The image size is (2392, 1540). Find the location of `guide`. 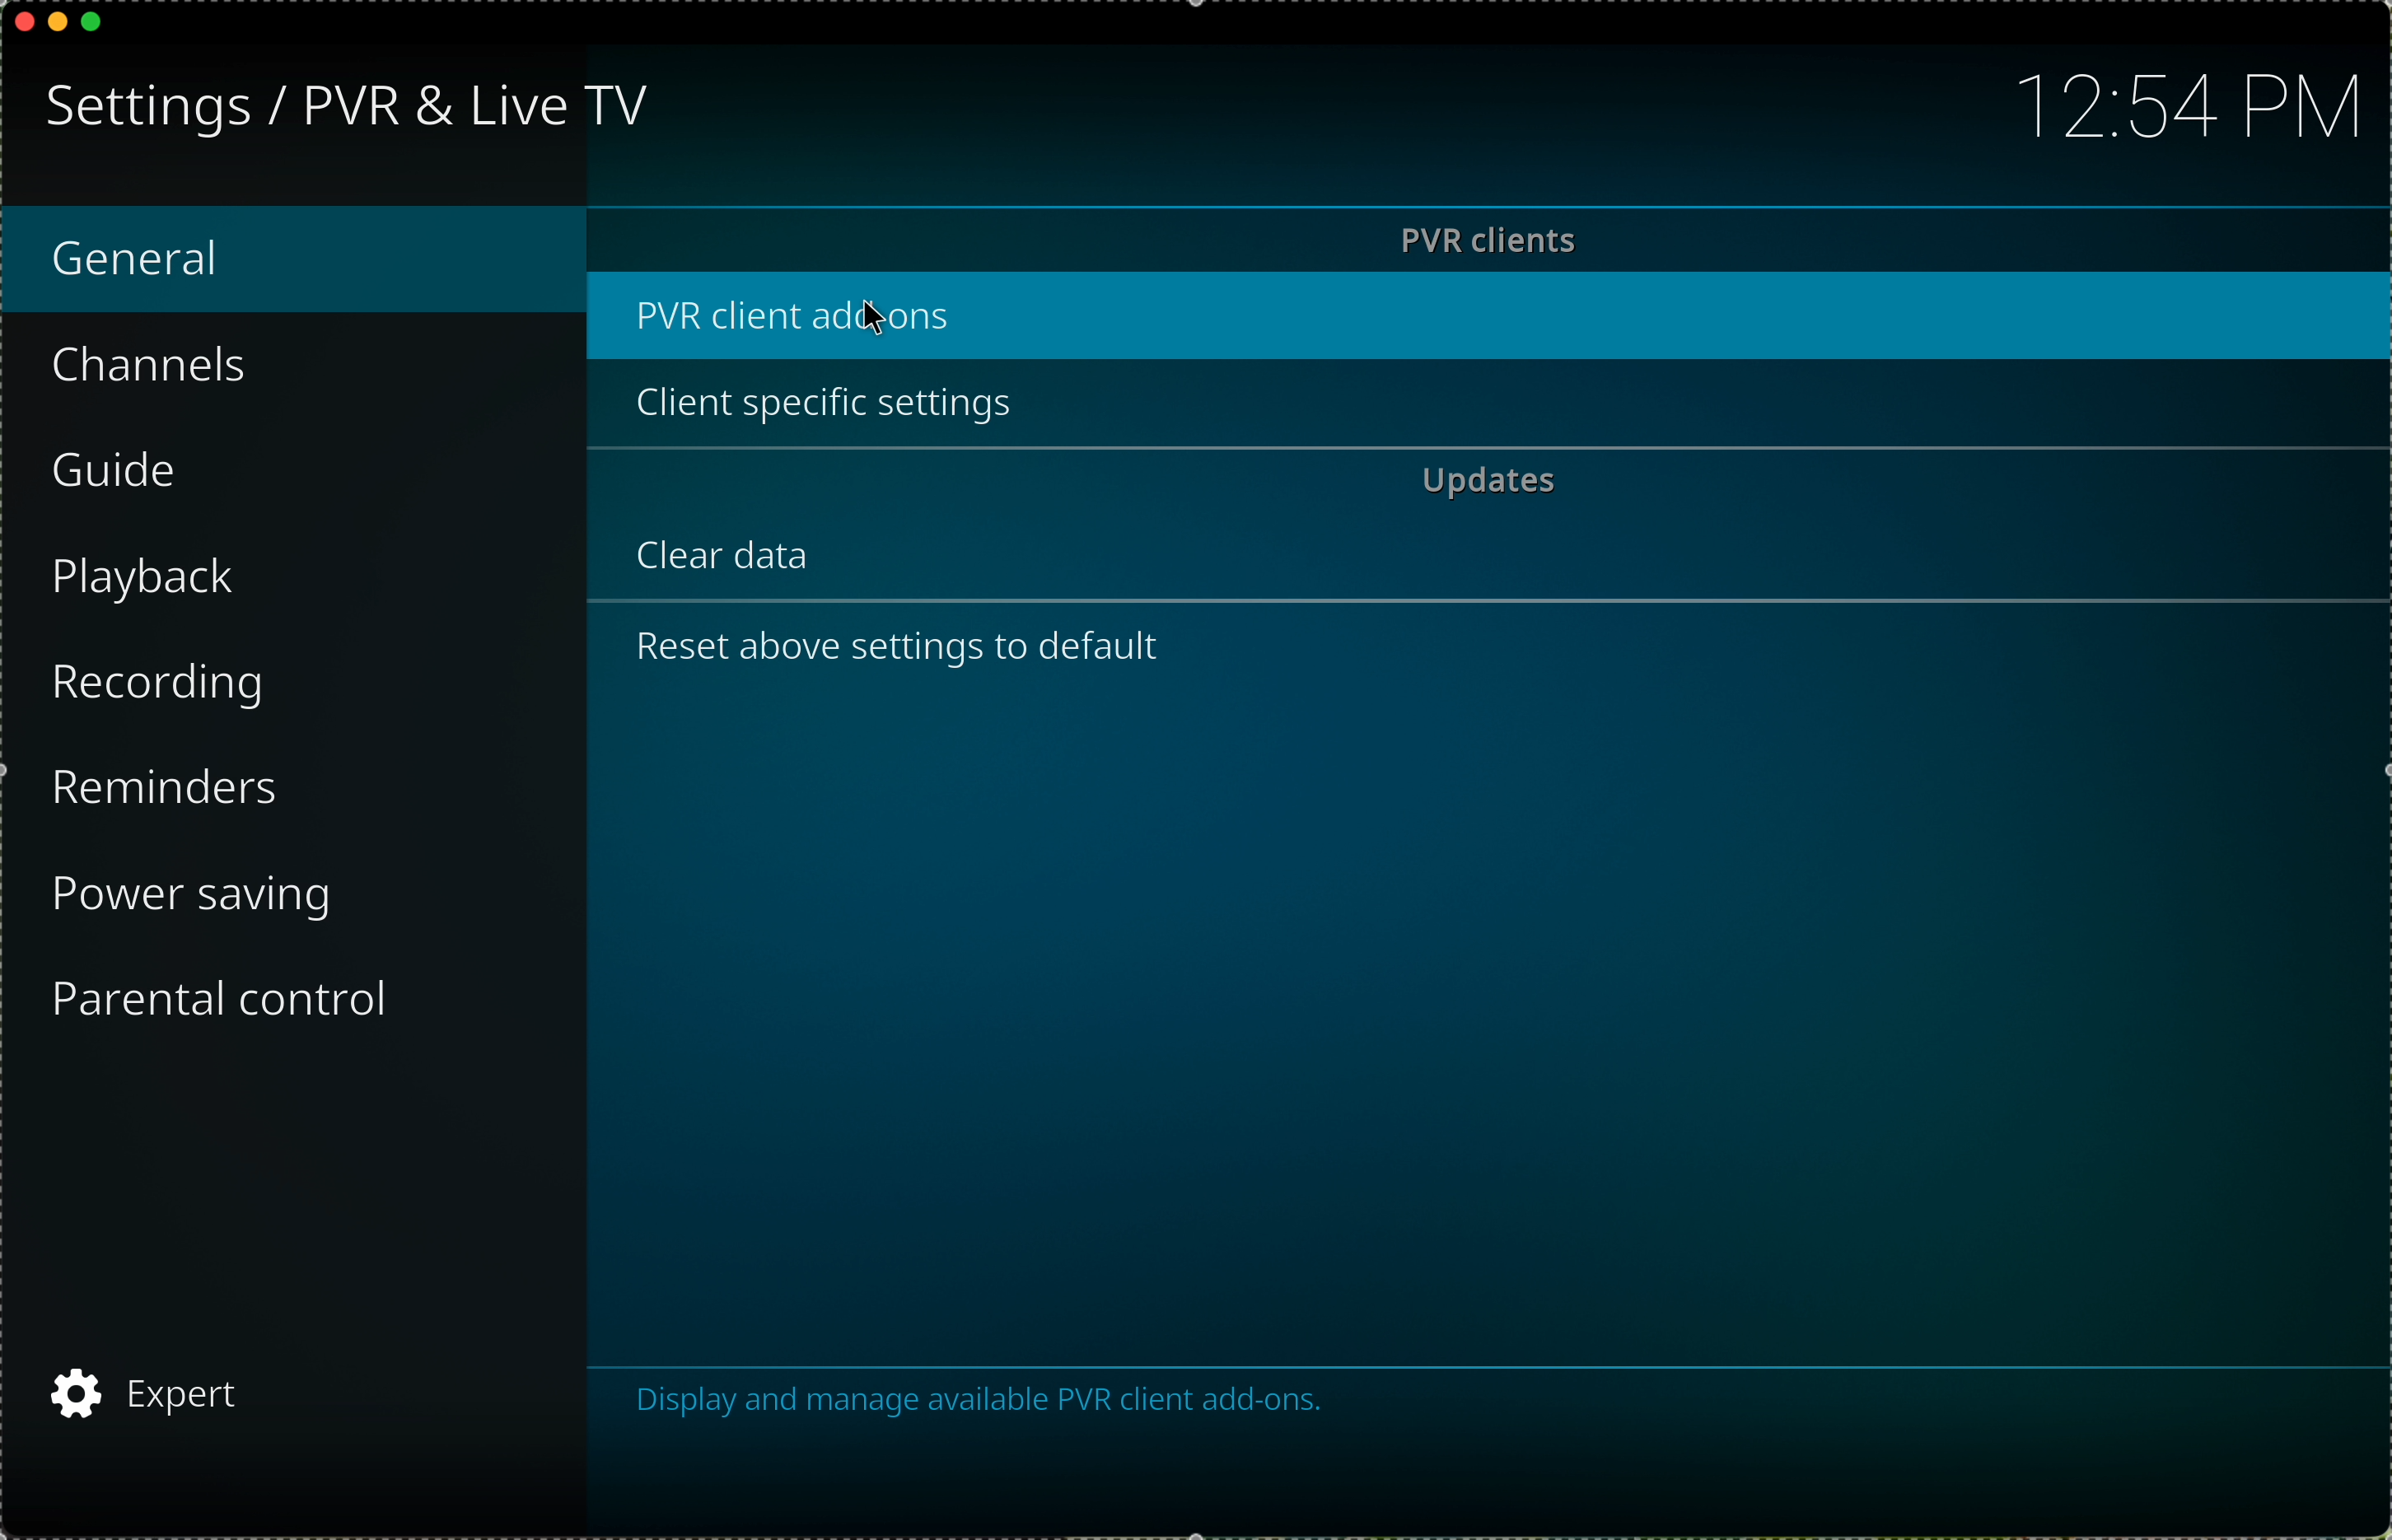

guide is located at coordinates (122, 474).